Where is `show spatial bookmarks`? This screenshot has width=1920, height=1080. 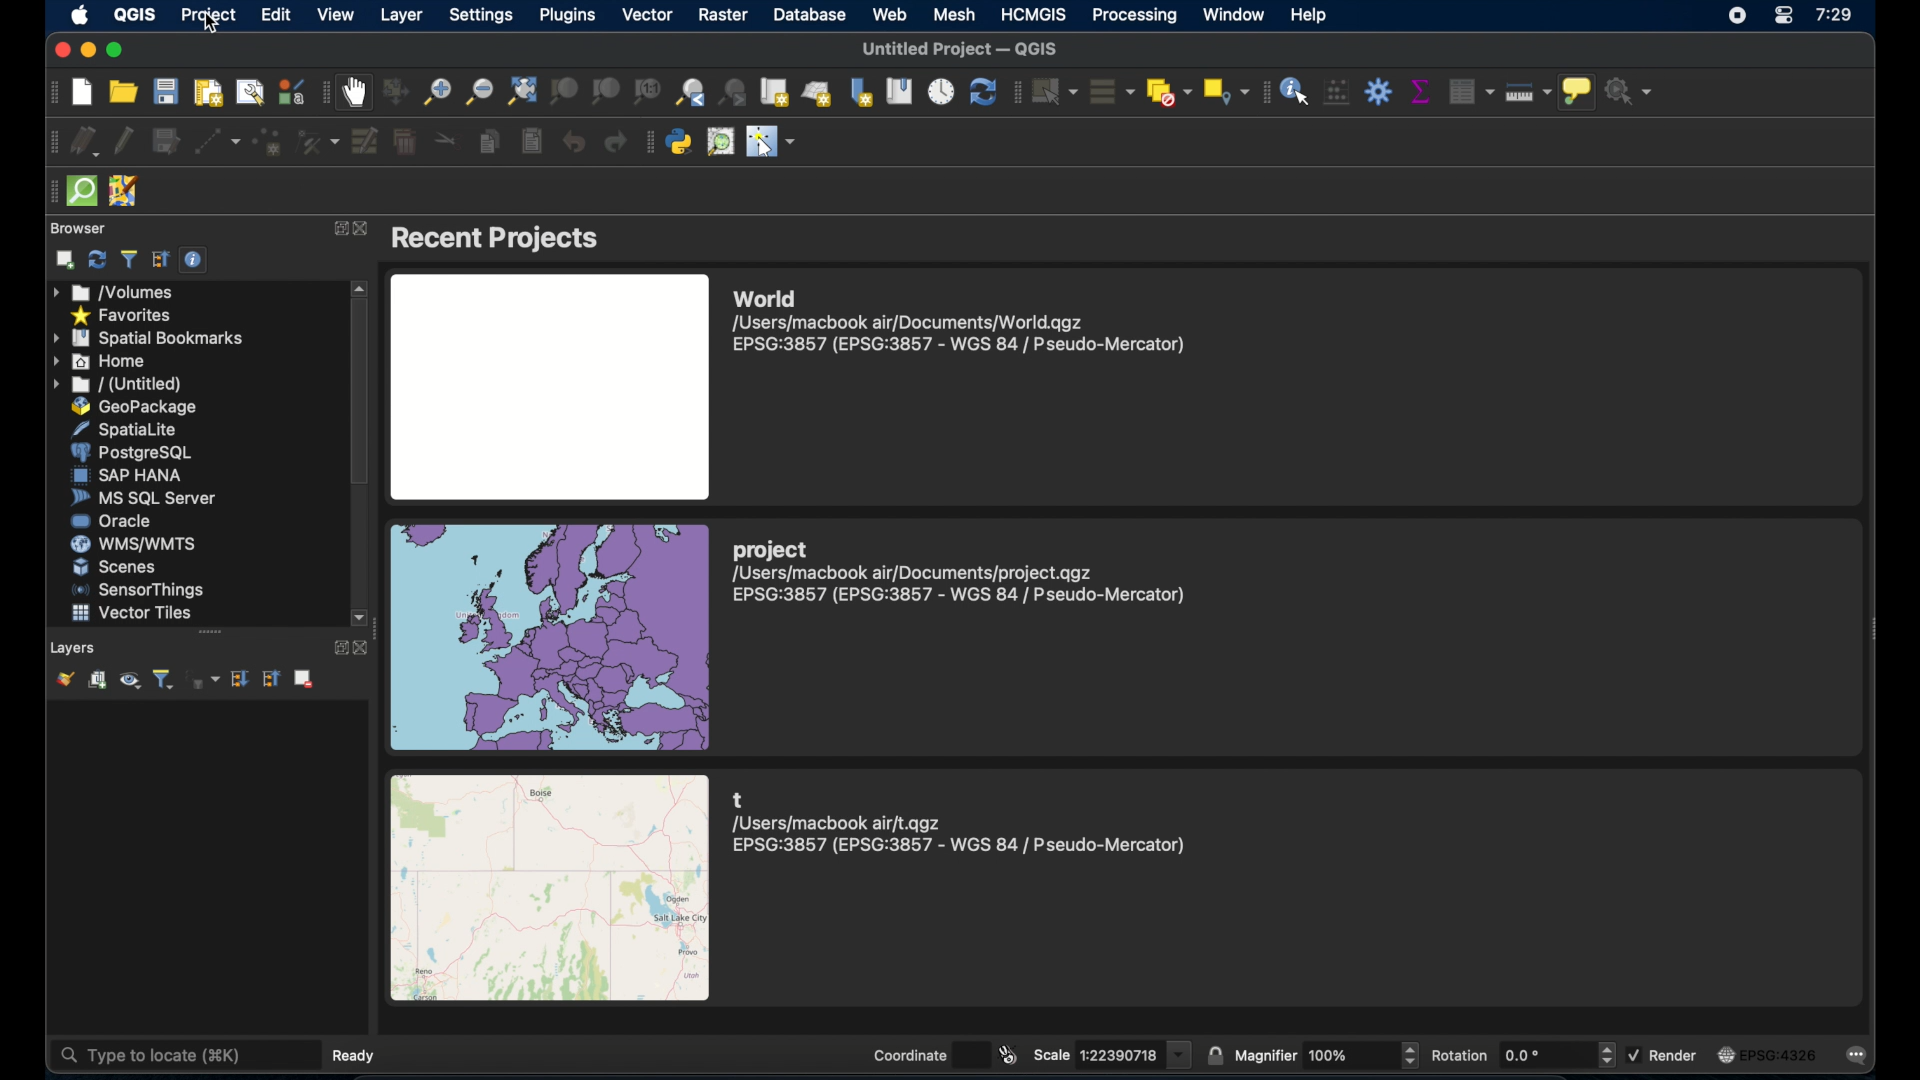
show spatial bookmarks is located at coordinates (899, 92).